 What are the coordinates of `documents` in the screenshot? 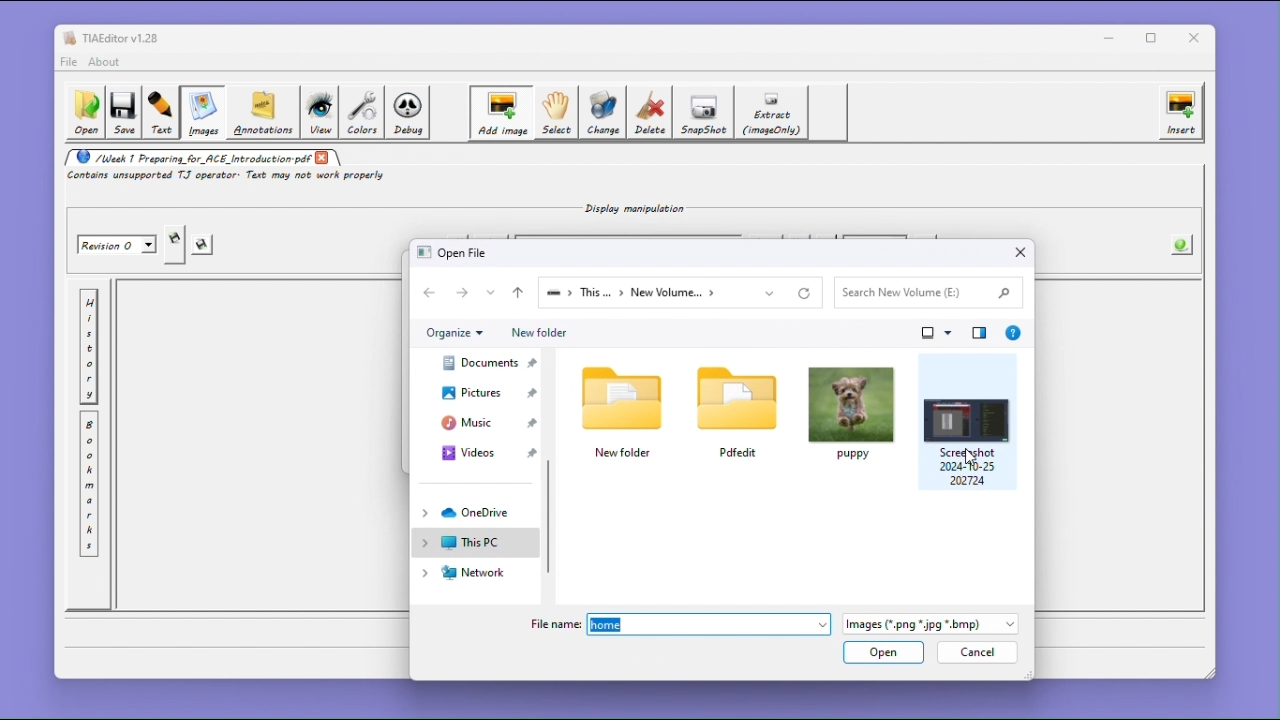 It's located at (480, 362).